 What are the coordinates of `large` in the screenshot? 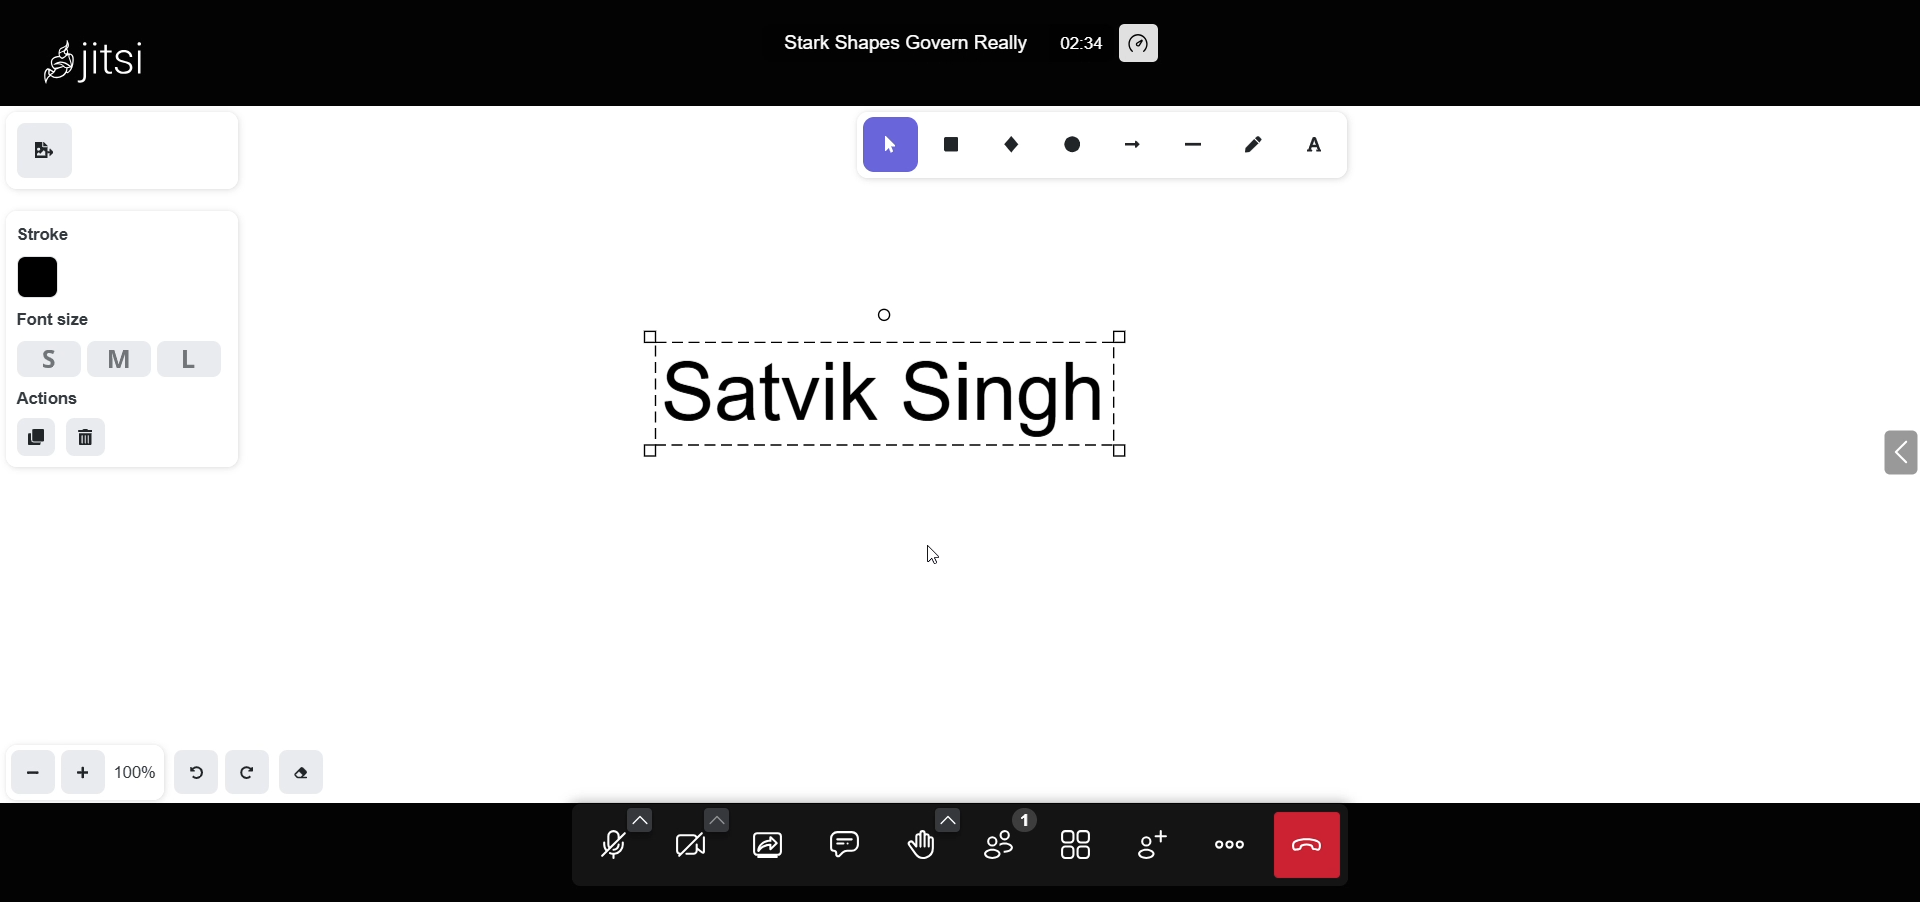 It's located at (190, 360).